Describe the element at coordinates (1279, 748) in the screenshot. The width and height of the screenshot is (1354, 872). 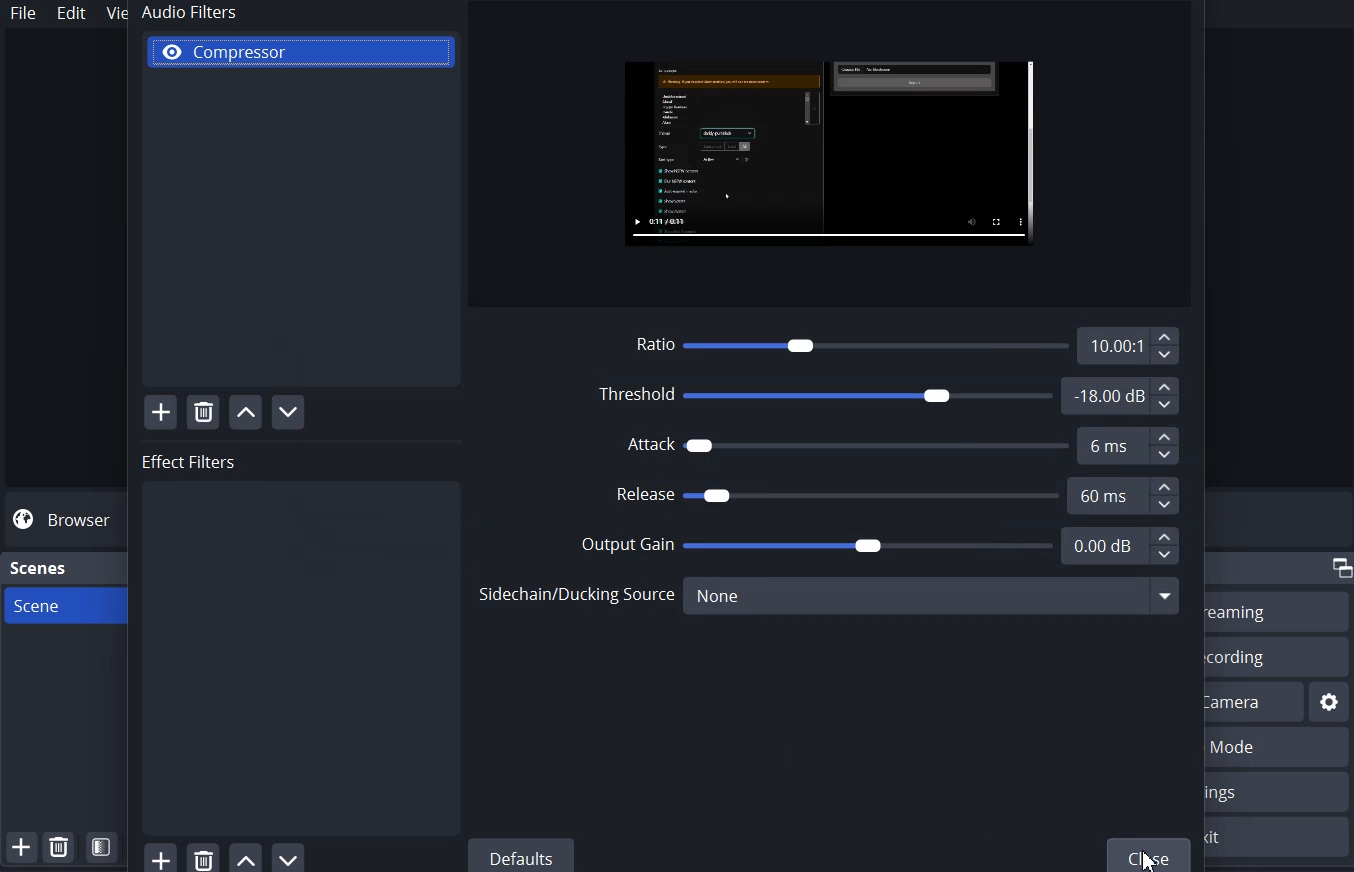
I see `Studio Mode` at that location.